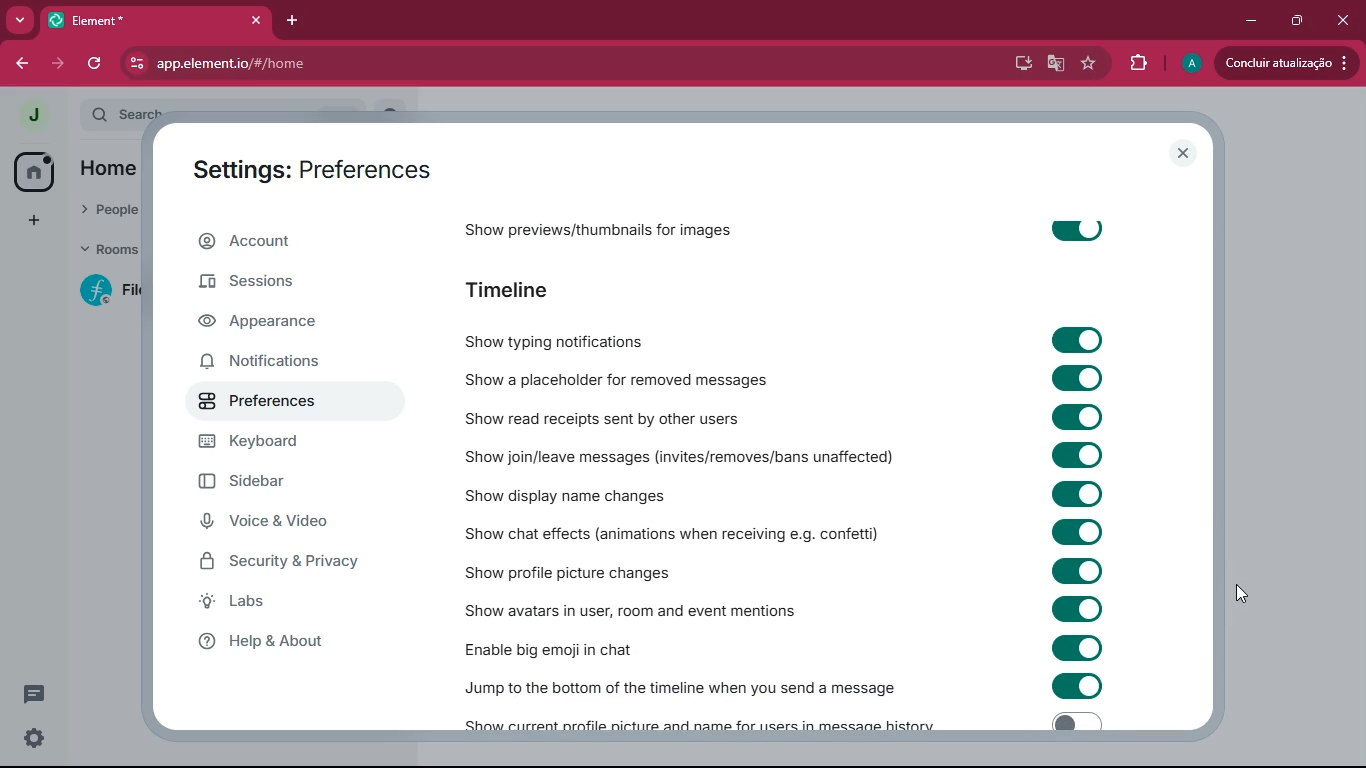 Image resolution: width=1366 pixels, height=768 pixels. Describe the element at coordinates (1182, 151) in the screenshot. I see `close` at that location.